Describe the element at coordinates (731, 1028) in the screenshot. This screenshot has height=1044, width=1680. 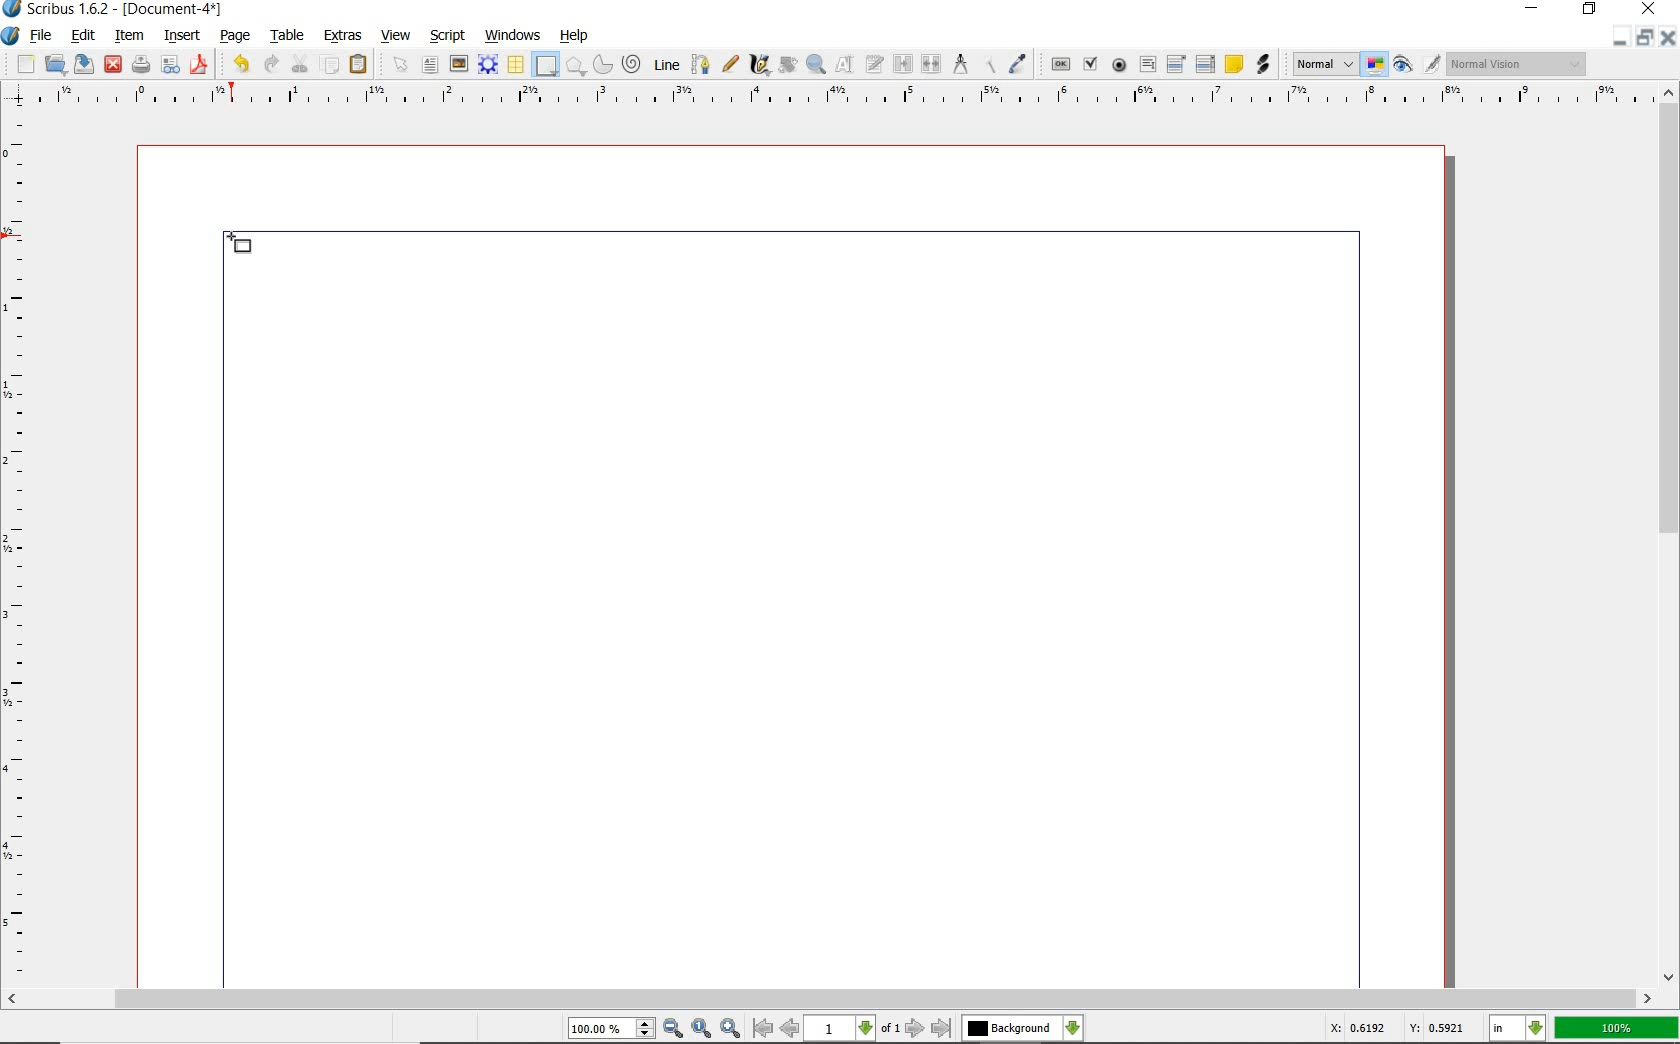
I see `zoom in` at that location.